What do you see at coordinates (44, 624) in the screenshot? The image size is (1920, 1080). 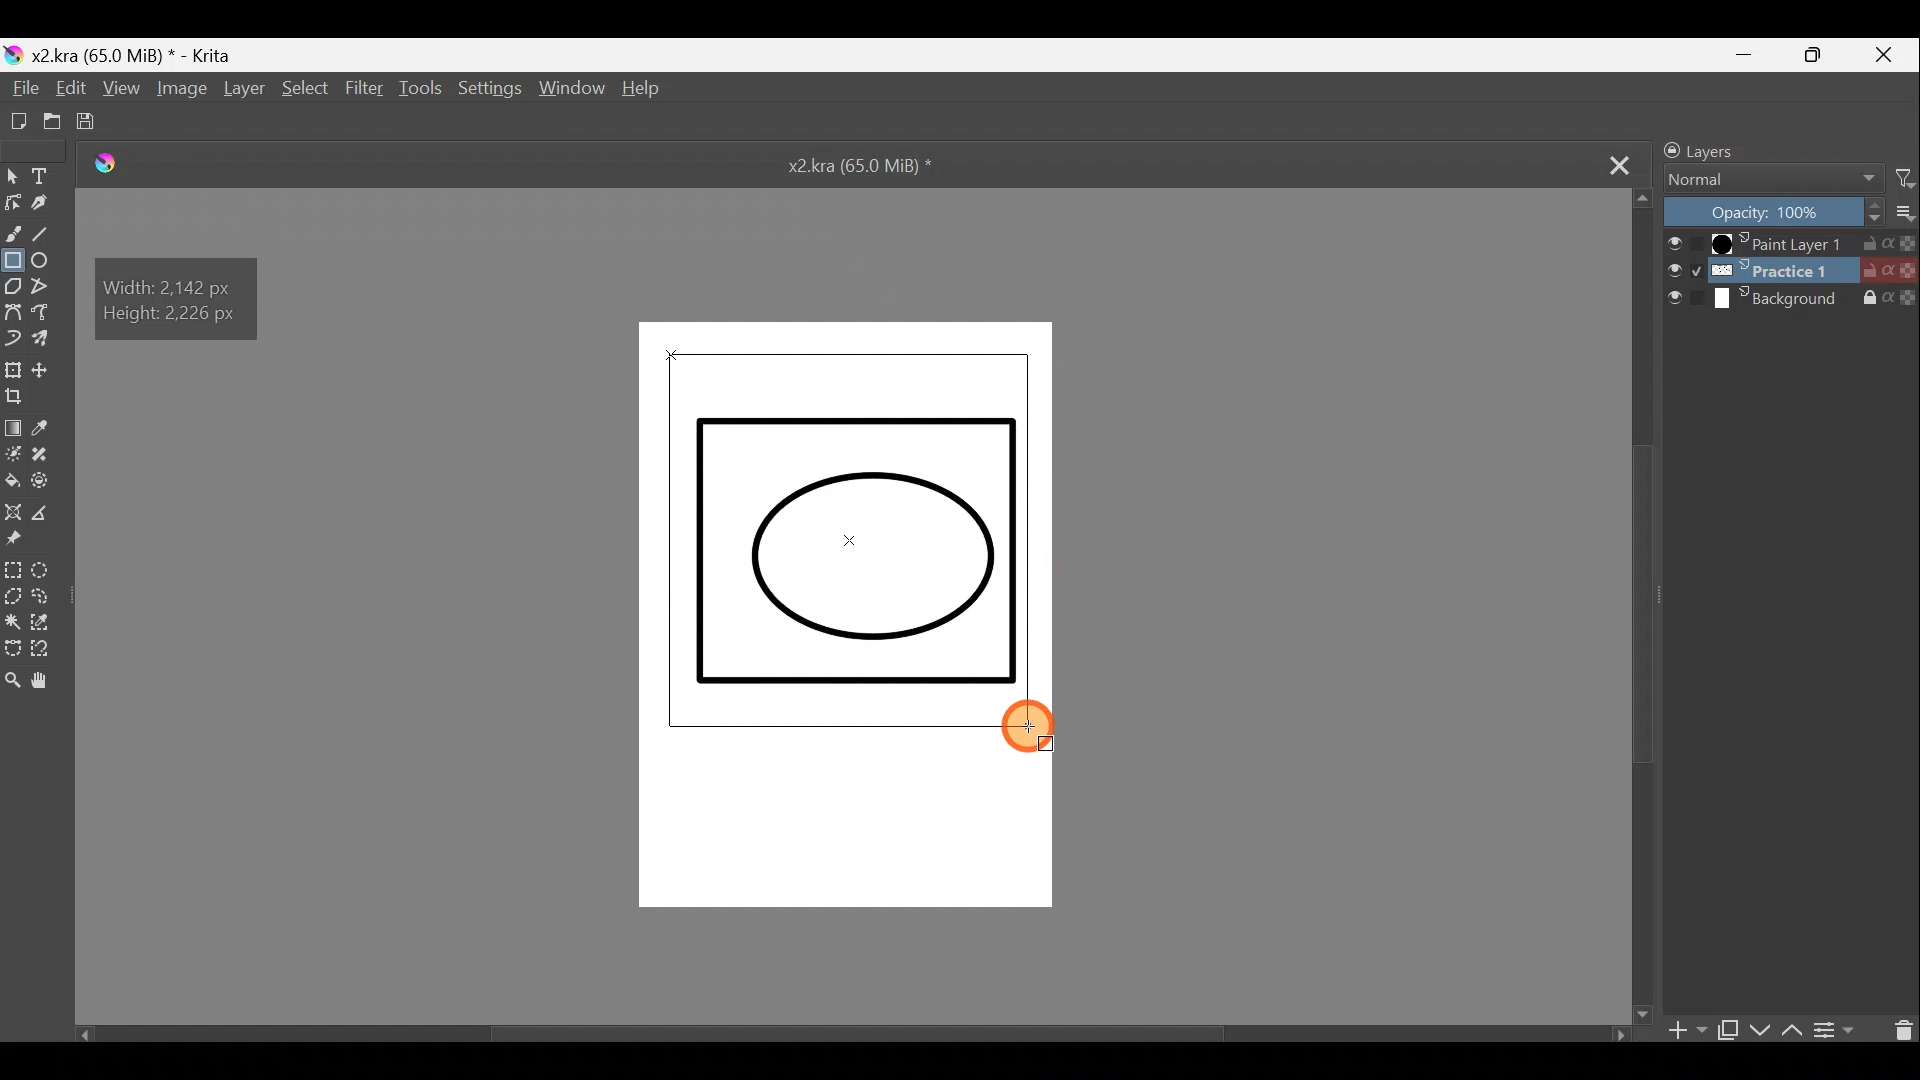 I see `Similar colour selection tool` at bounding box center [44, 624].